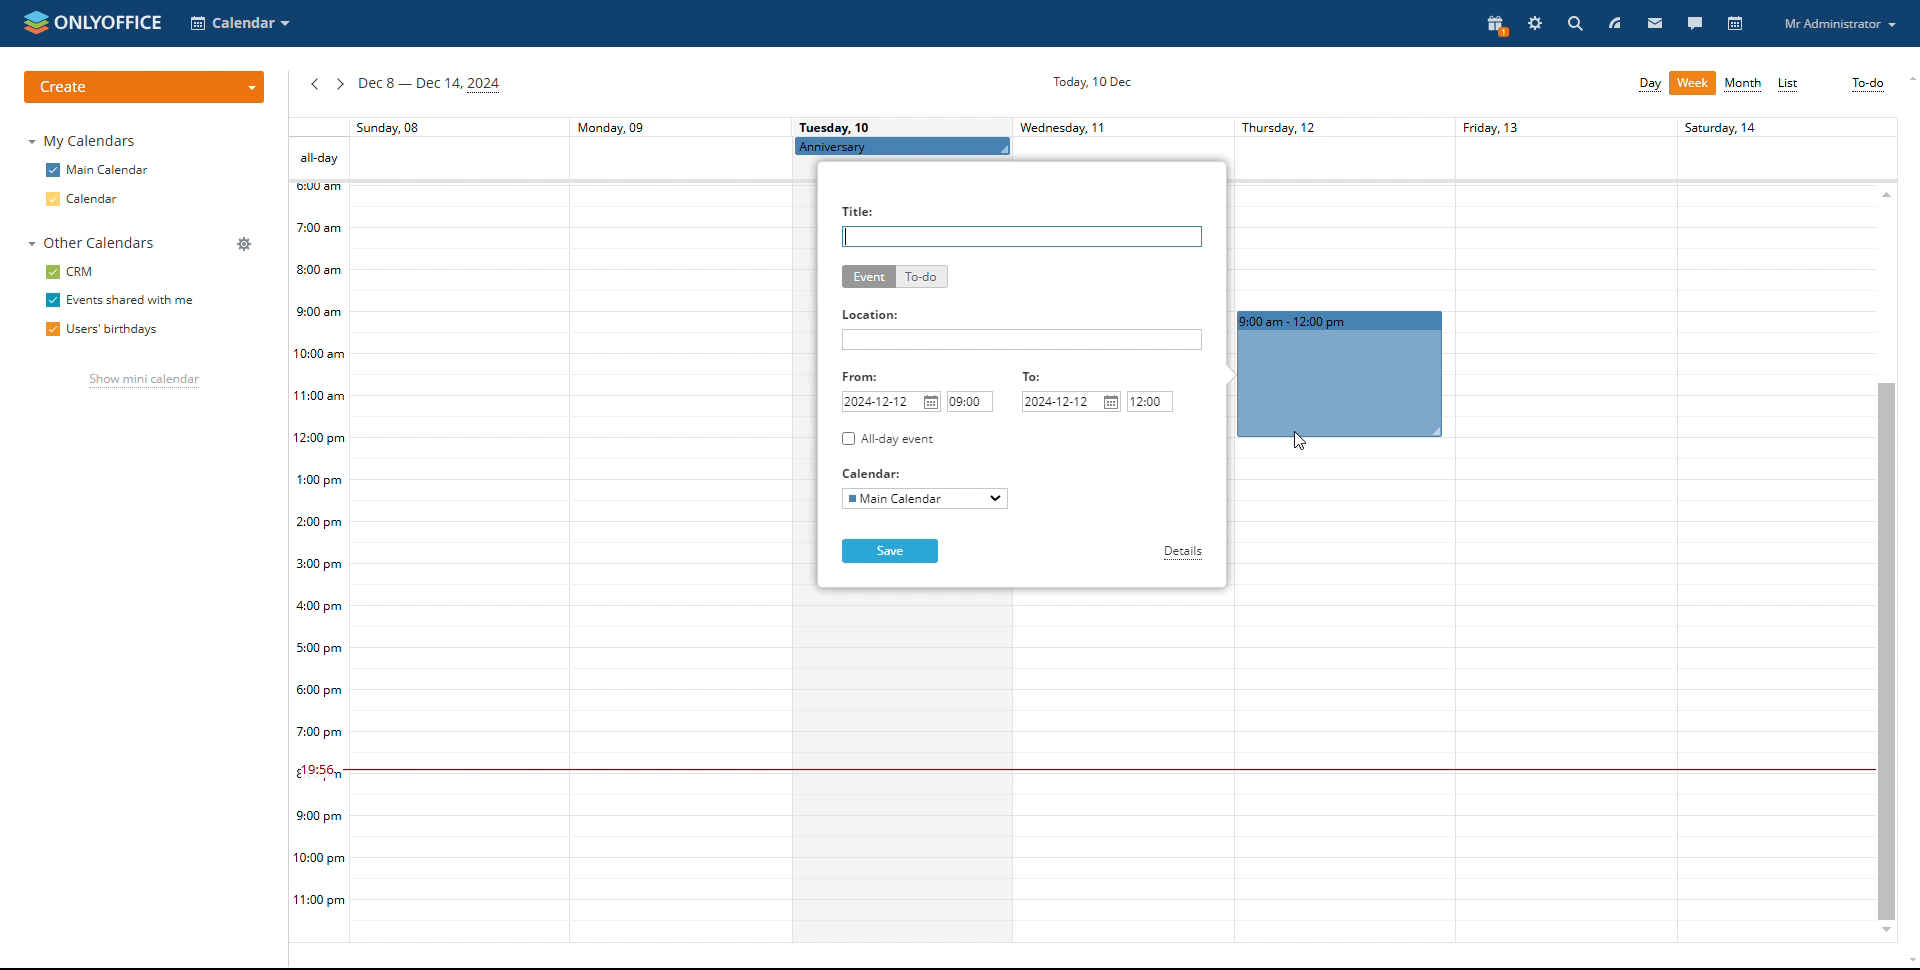 This screenshot has height=970, width=1920. I want to click on present, so click(1492, 25).